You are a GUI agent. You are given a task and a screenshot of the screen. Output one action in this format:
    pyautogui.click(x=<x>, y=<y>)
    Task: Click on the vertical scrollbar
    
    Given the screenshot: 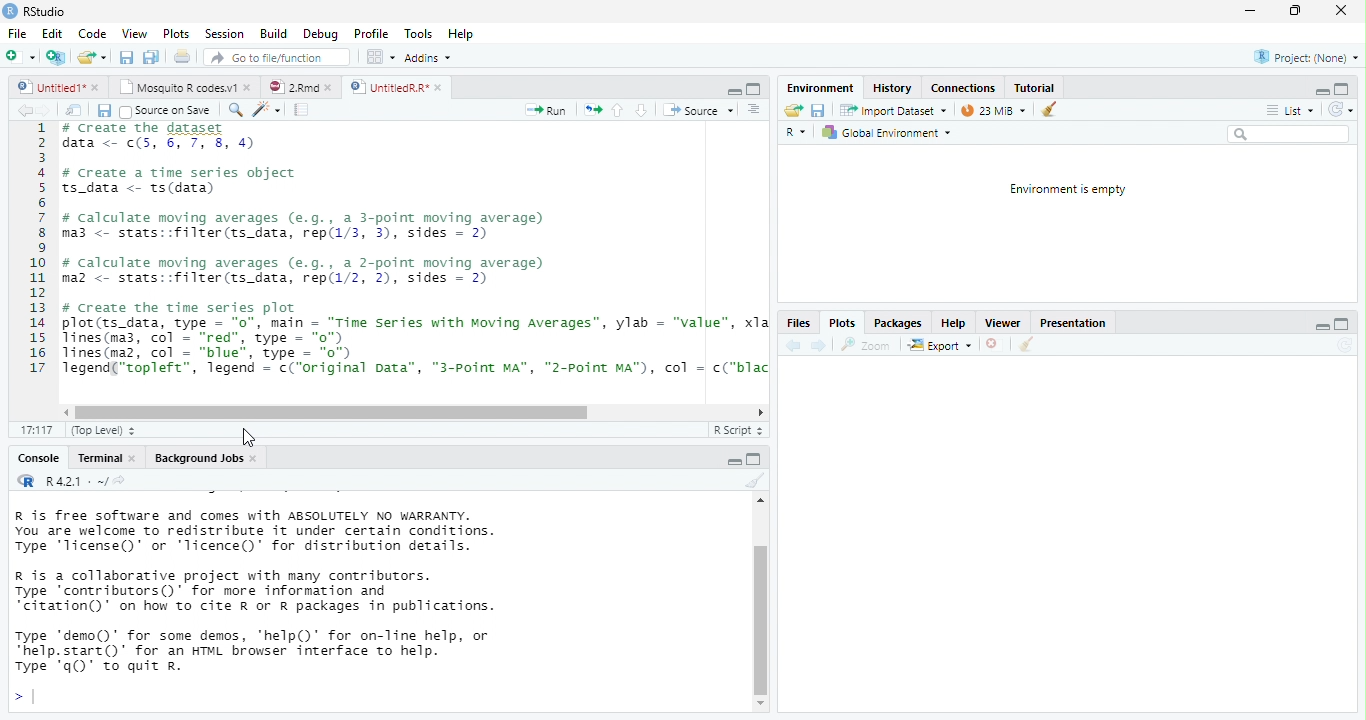 What is the action you would take?
    pyautogui.click(x=761, y=619)
    